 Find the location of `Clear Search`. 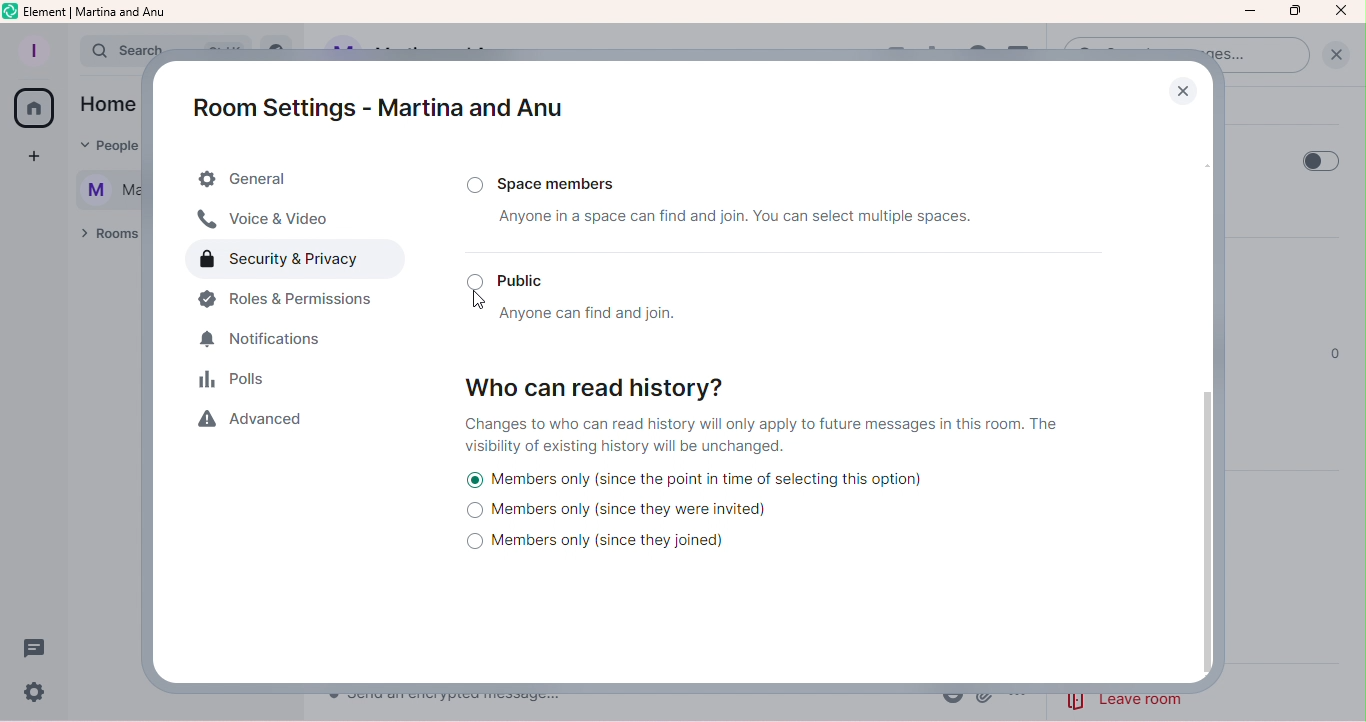

Clear Search is located at coordinates (1333, 60).